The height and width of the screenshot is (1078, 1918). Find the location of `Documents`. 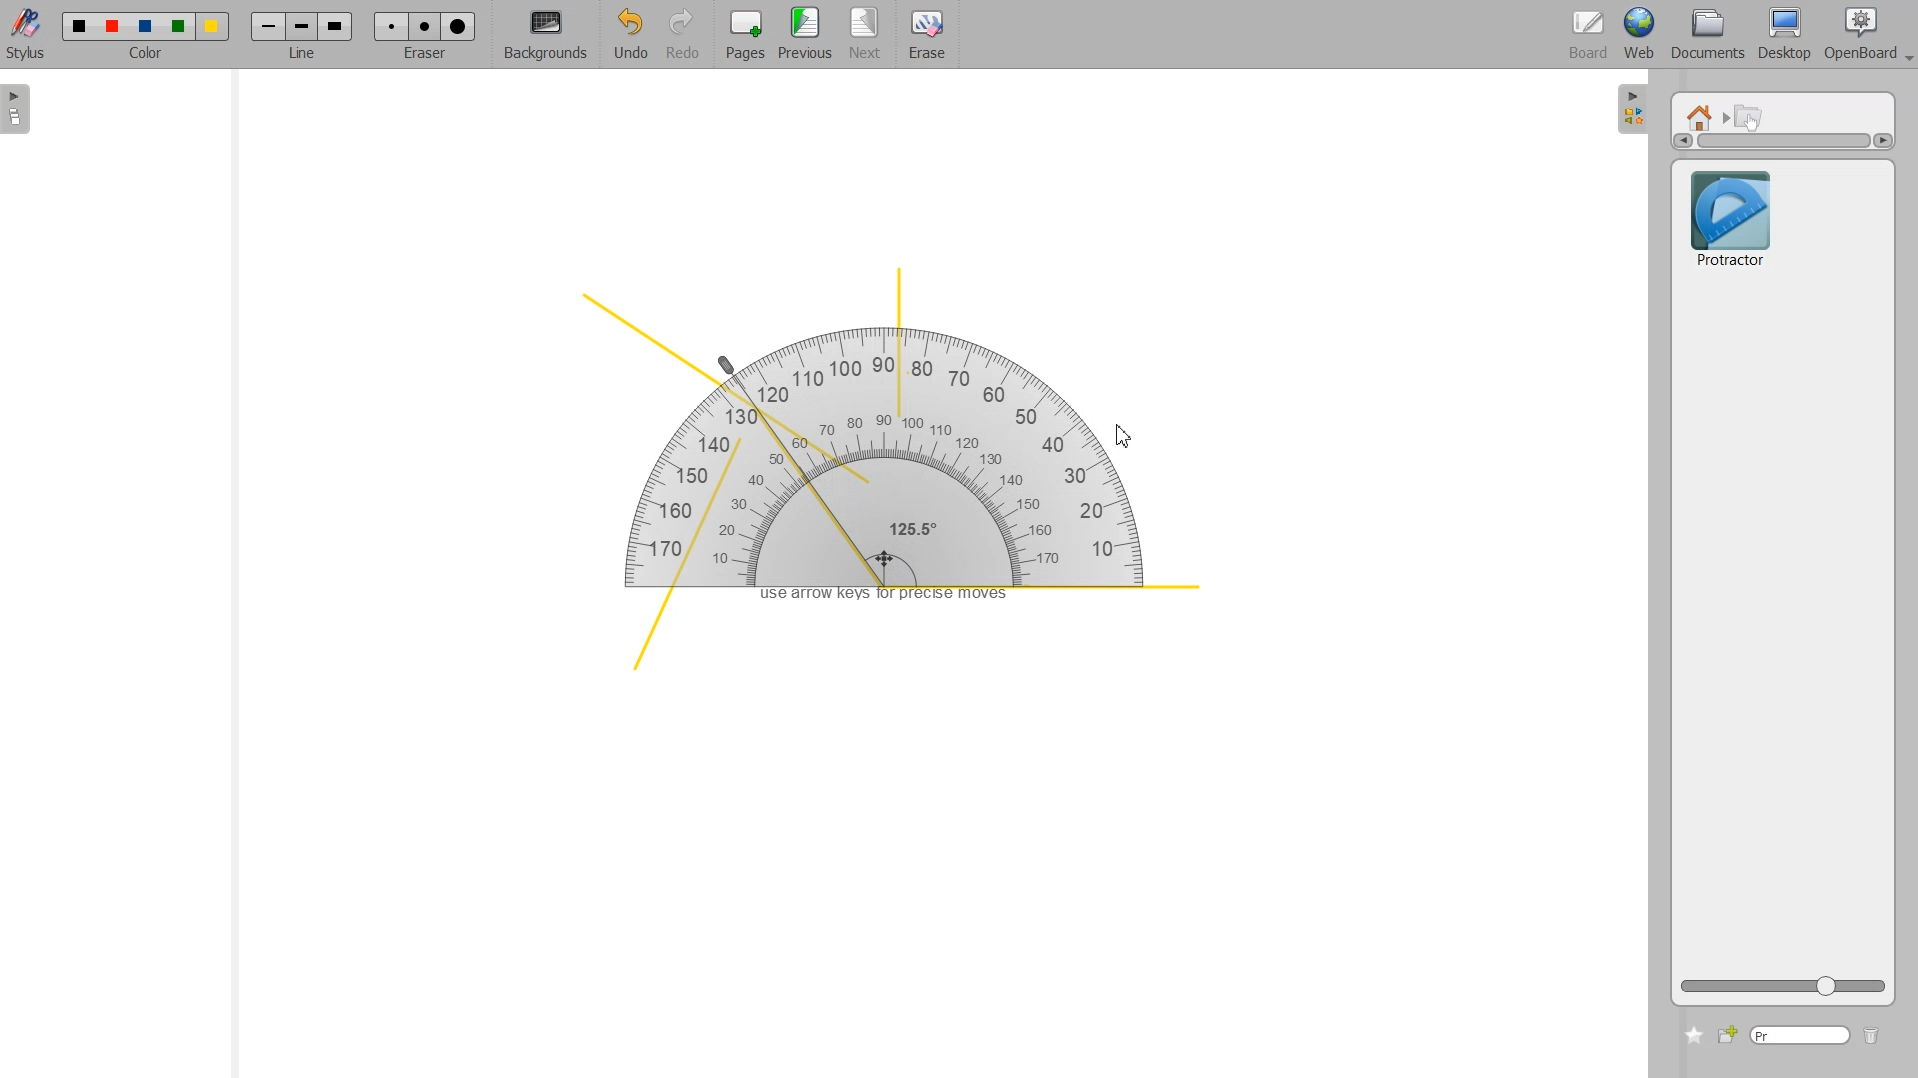

Documents is located at coordinates (1705, 36).